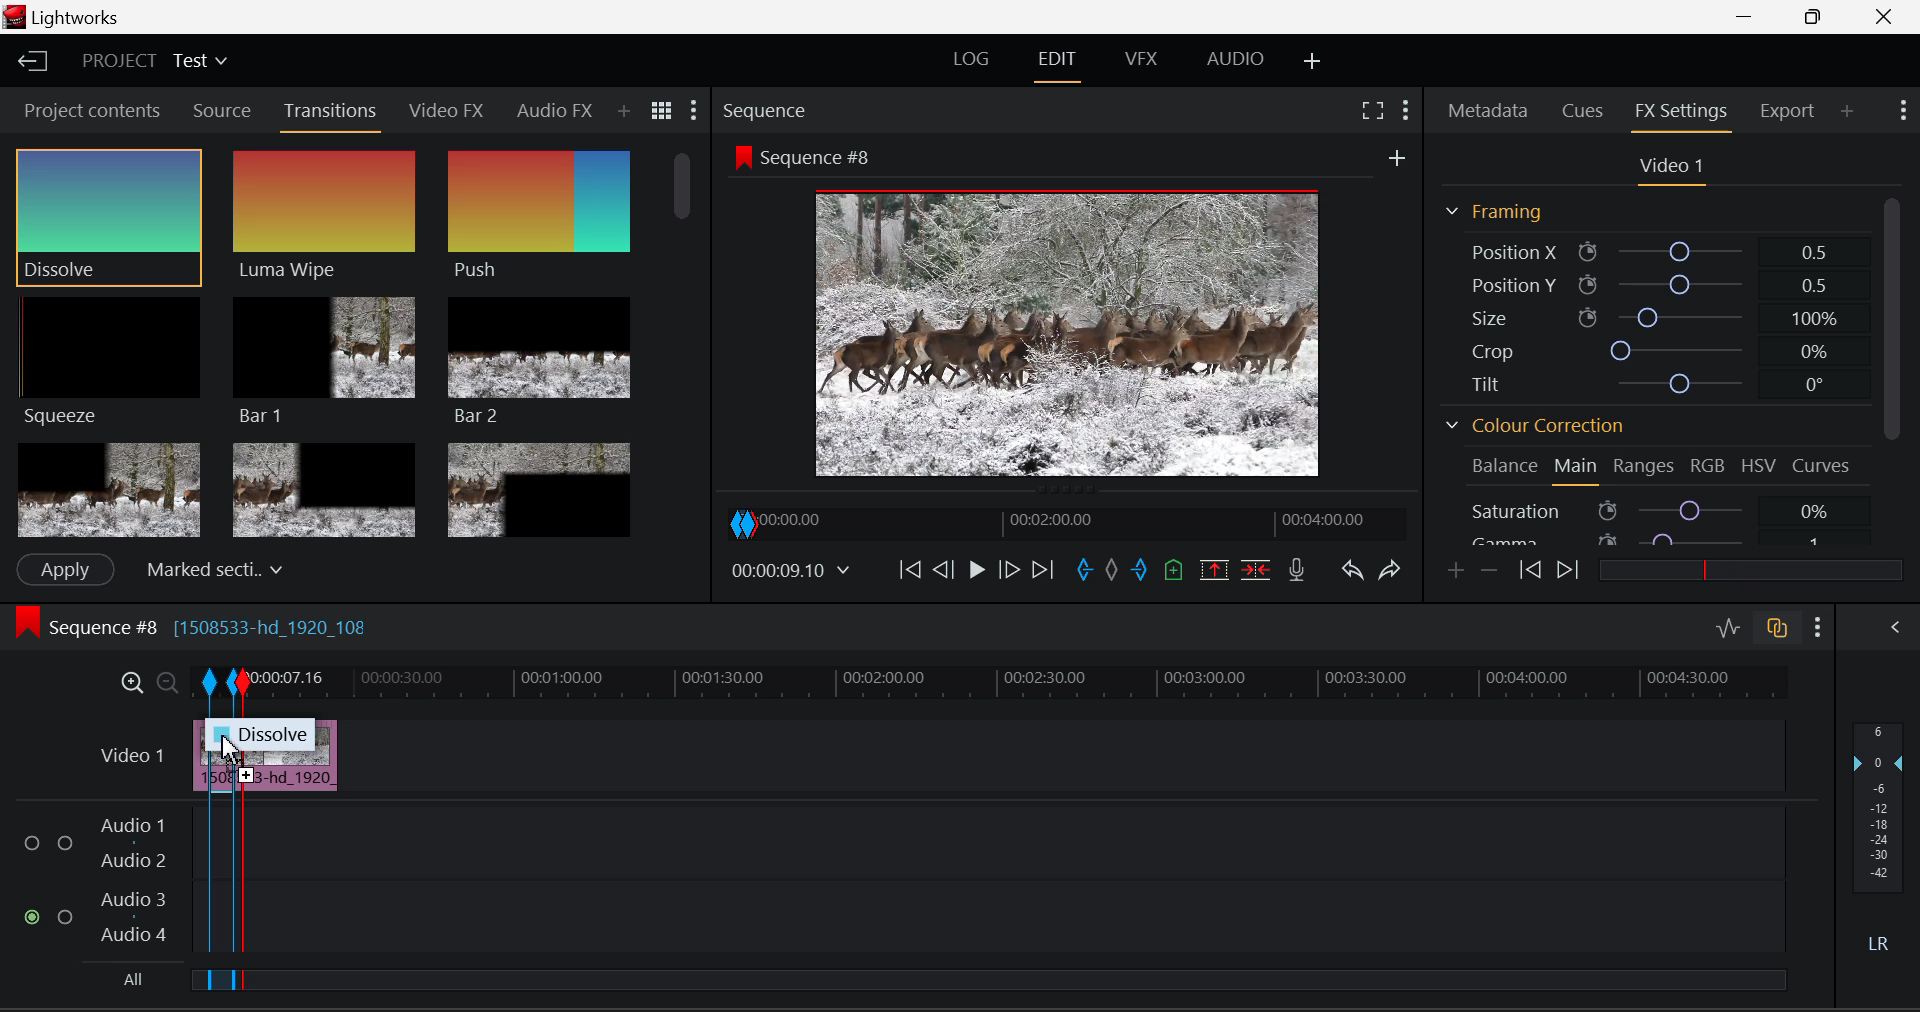  What do you see at coordinates (107, 491) in the screenshot?
I see `Box 1` at bounding box center [107, 491].